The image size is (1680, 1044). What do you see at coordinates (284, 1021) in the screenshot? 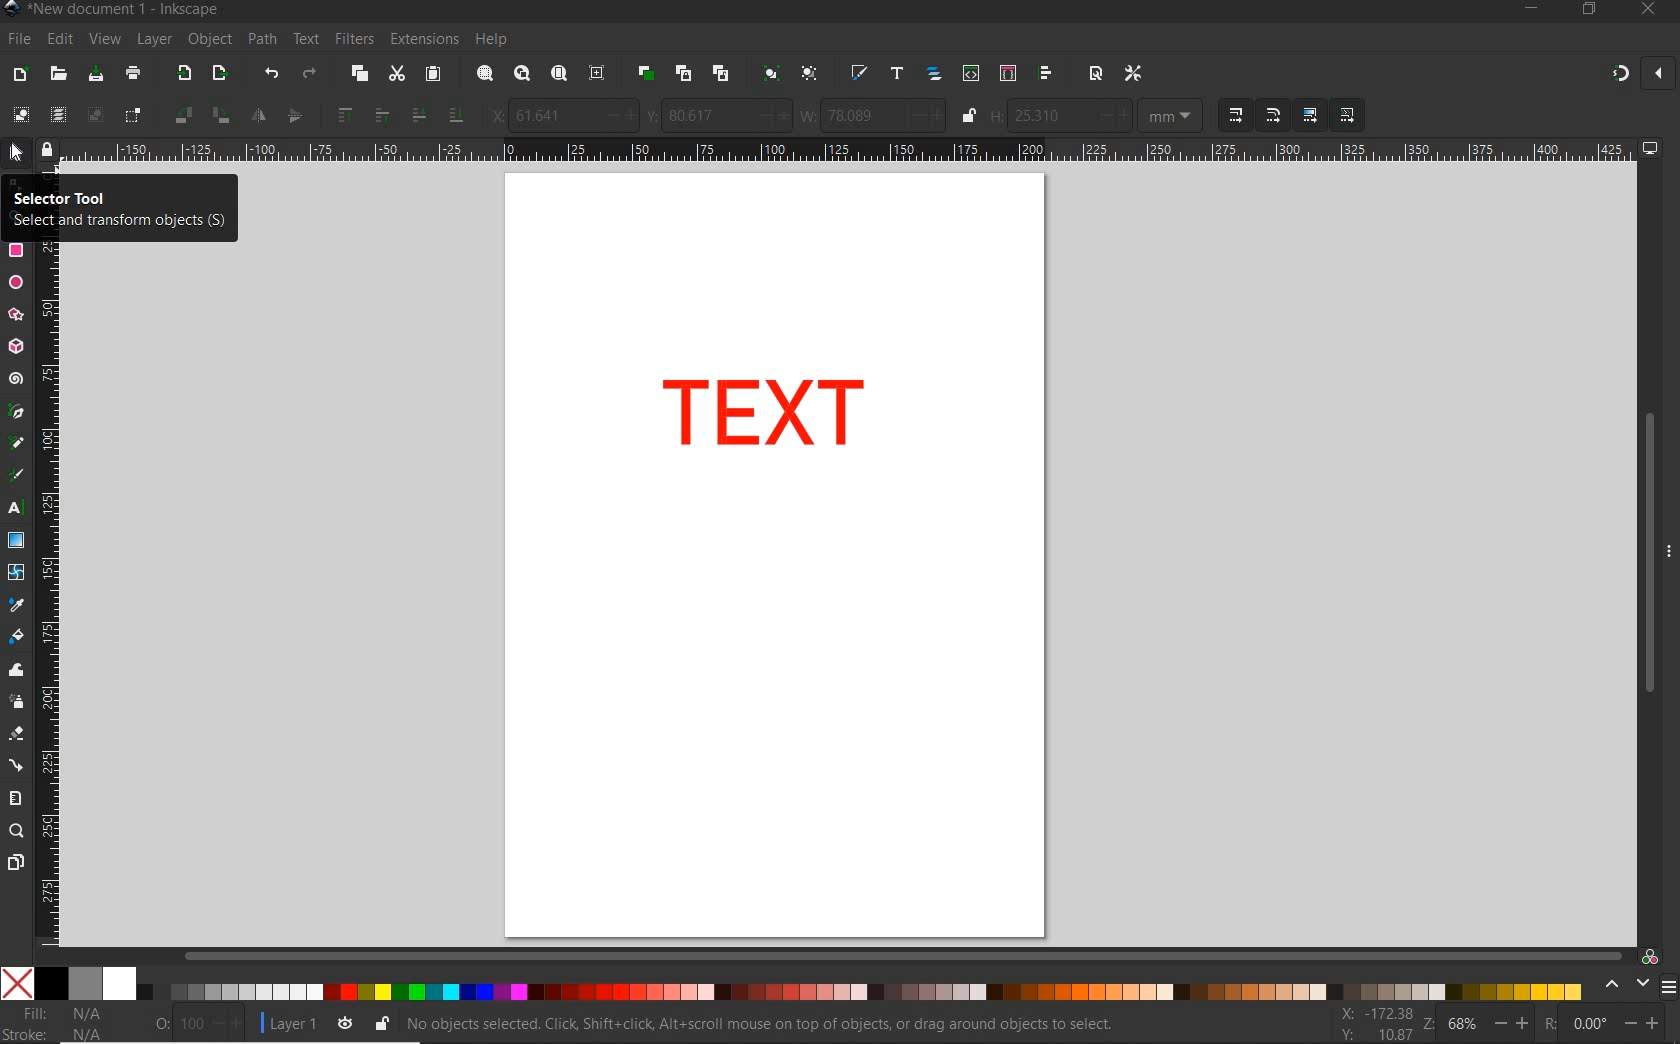
I see `current layer` at bounding box center [284, 1021].